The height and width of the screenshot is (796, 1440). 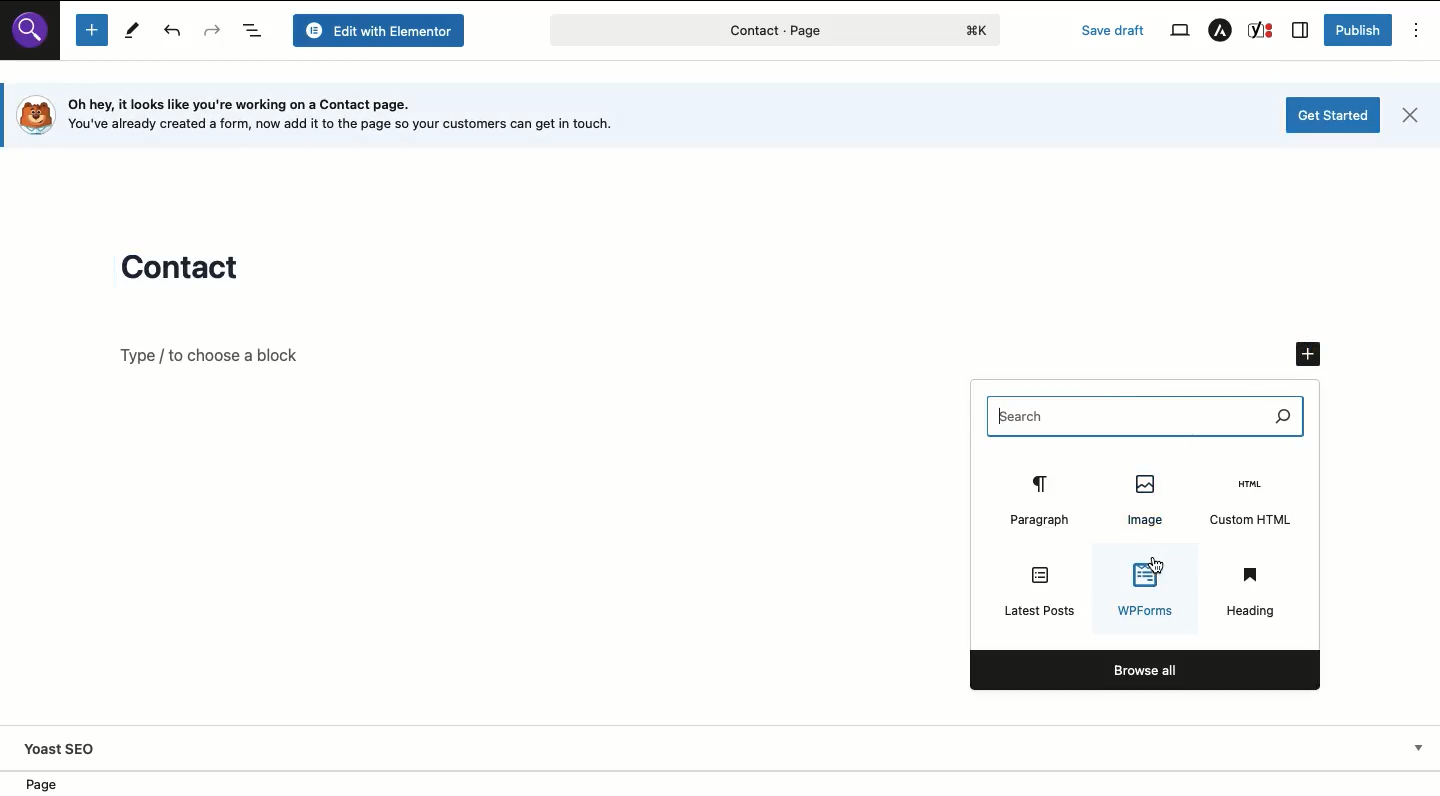 What do you see at coordinates (1310, 356) in the screenshot?
I see `Add new block` at bounding box center [1310, 356].